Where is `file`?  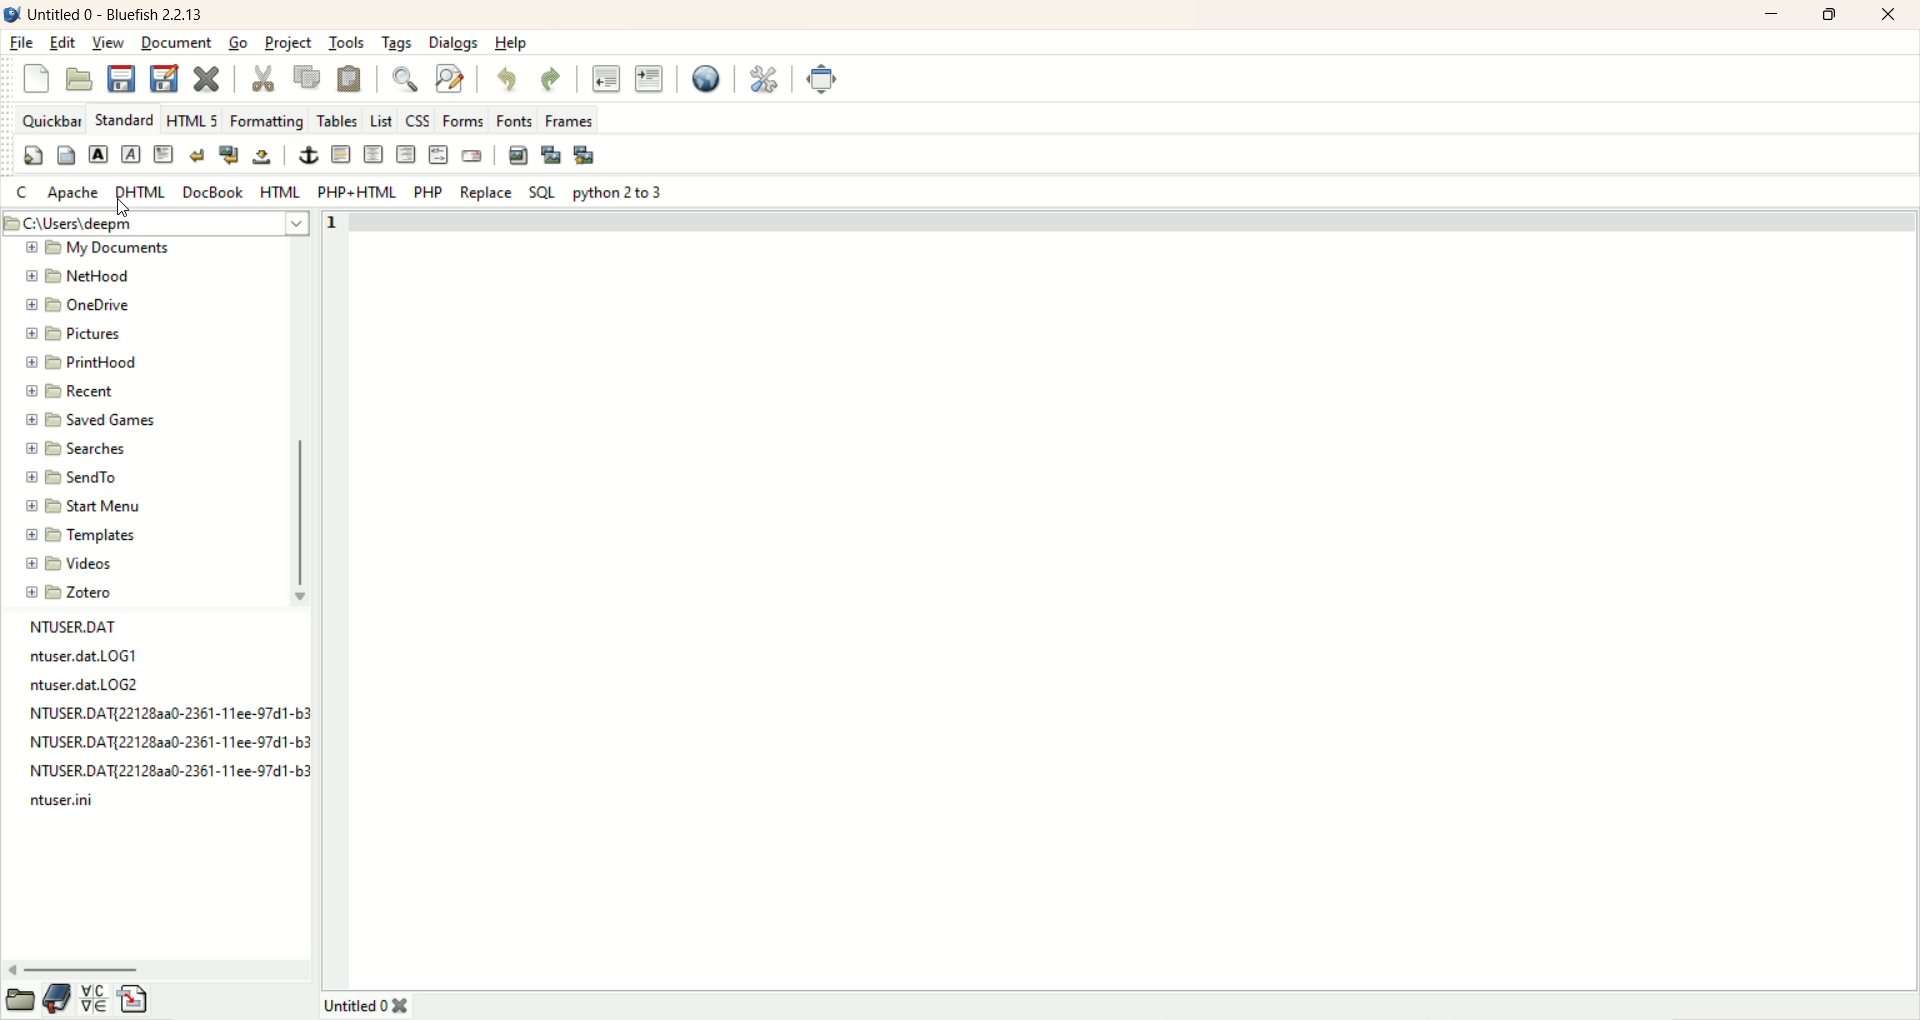 file is located at coordinates (91, 684).